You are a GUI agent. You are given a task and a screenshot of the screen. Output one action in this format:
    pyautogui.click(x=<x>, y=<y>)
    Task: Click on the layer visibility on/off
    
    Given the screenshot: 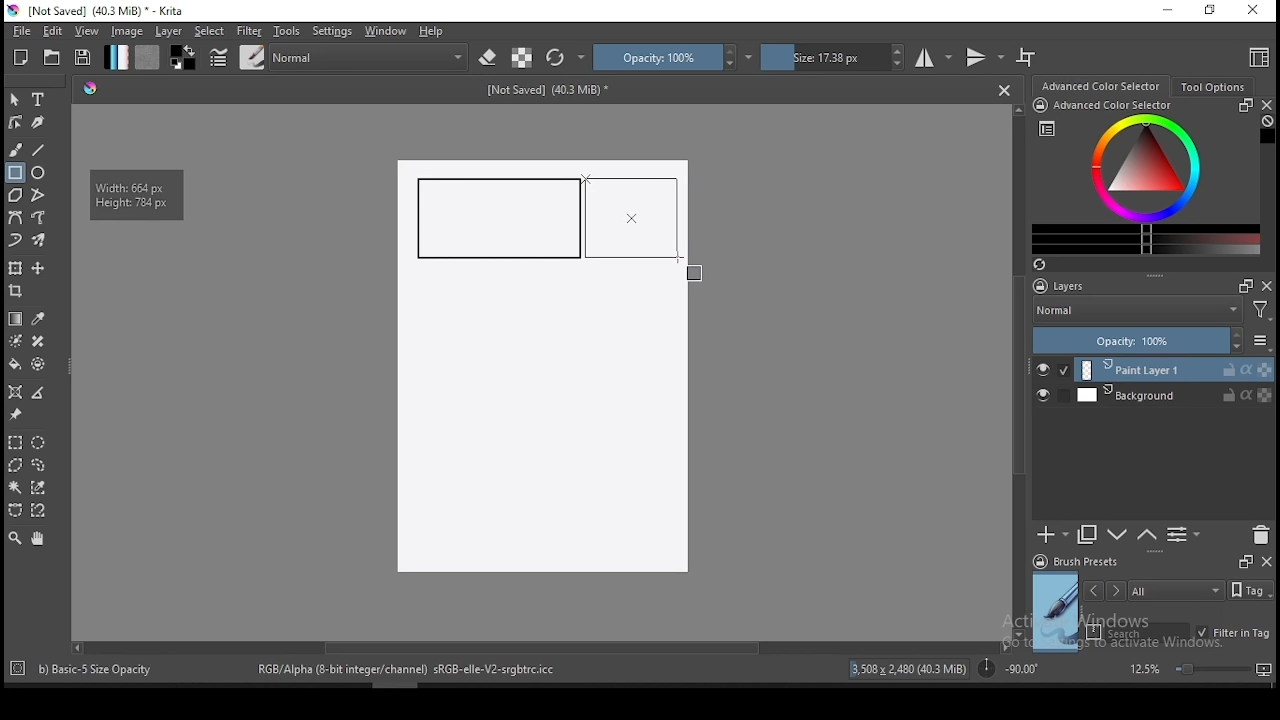 What is the action you would take?
    pyautogui.click(x=1048, y=397)
    